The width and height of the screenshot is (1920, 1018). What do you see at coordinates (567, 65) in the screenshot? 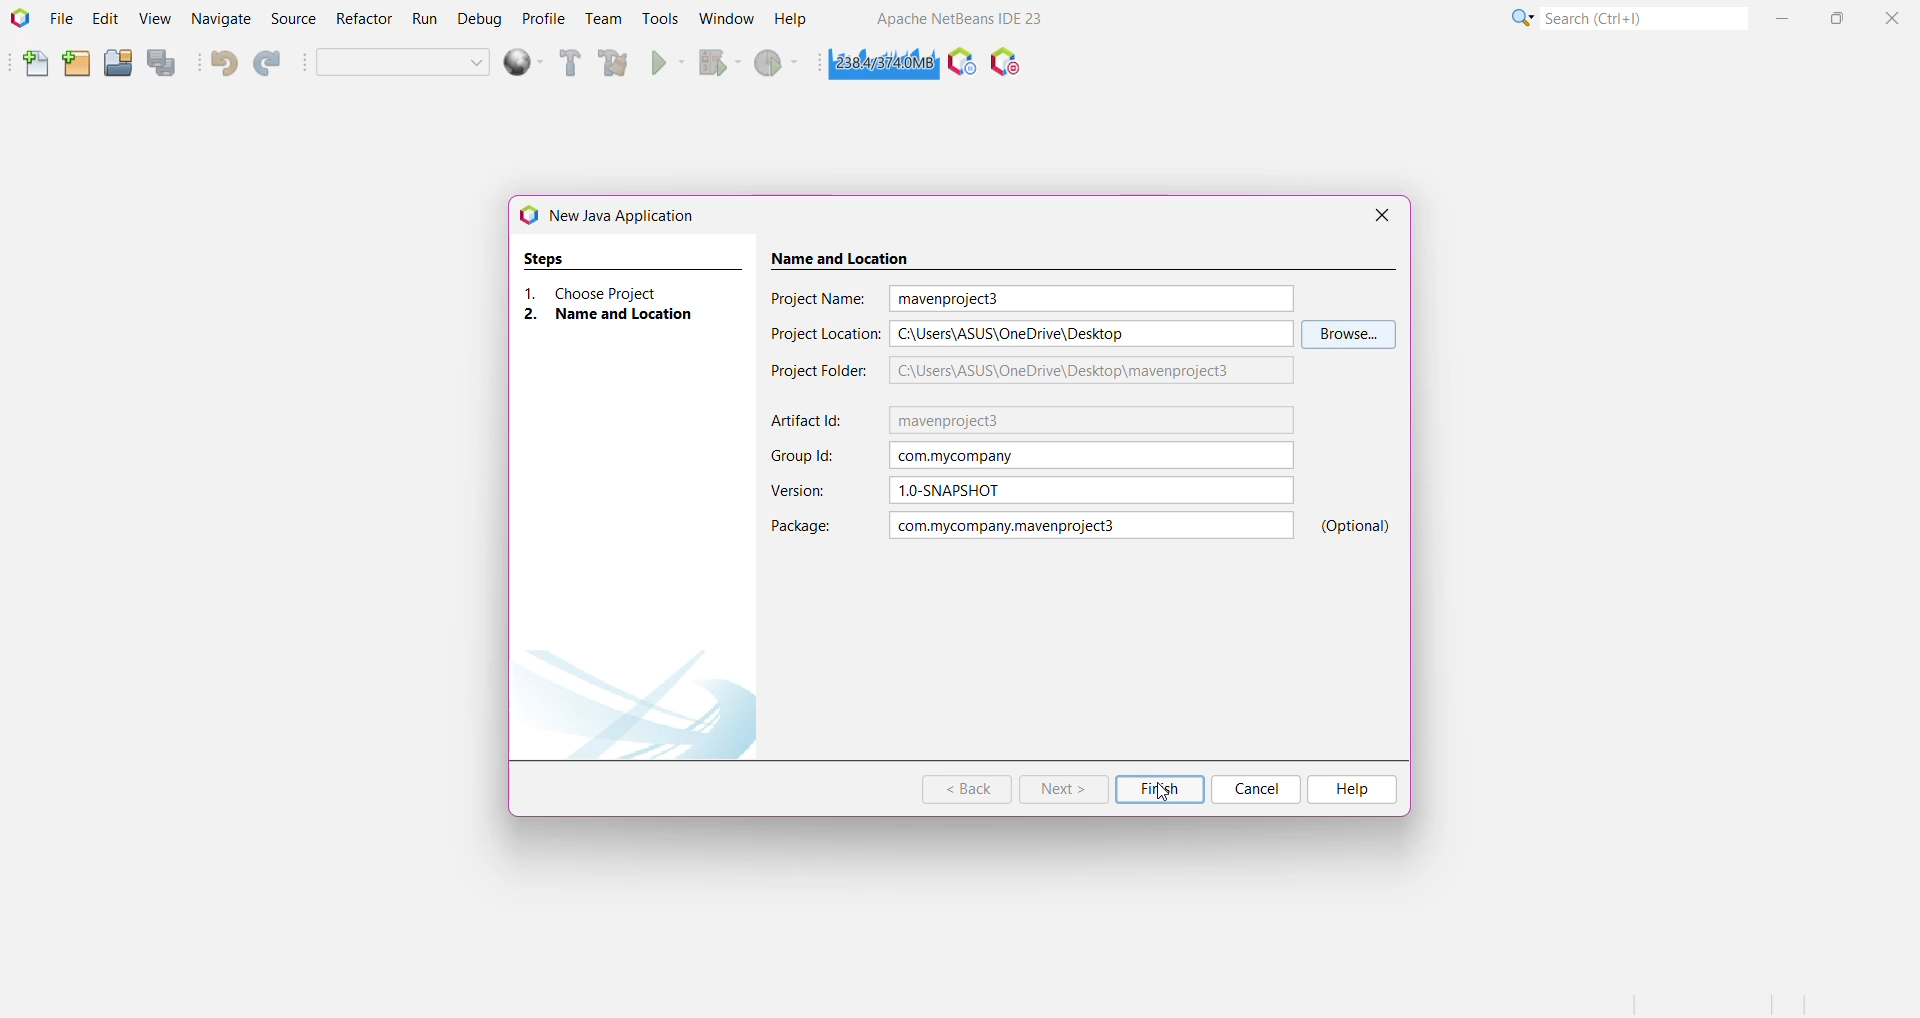
I see `Build Project` at bounding box center [567, 65].